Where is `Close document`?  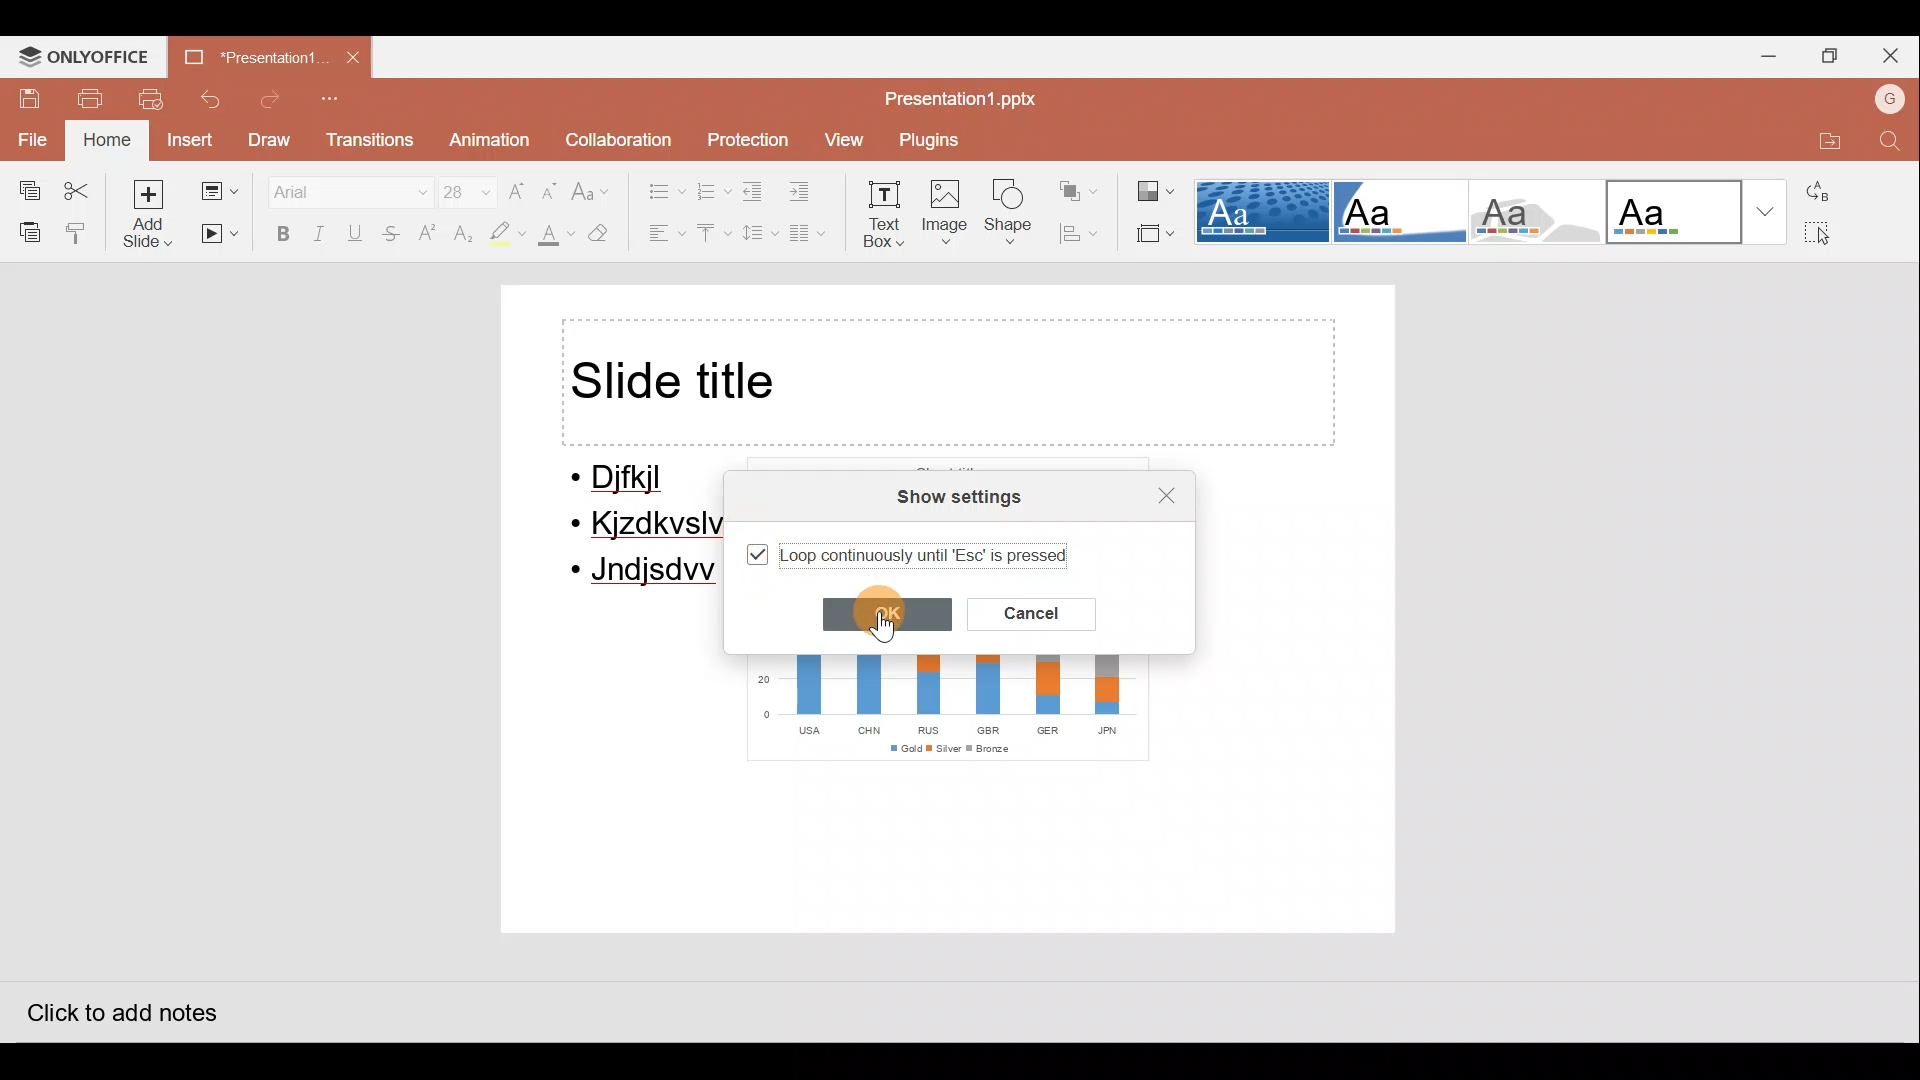 Close document is located at coordinates (352, 55).